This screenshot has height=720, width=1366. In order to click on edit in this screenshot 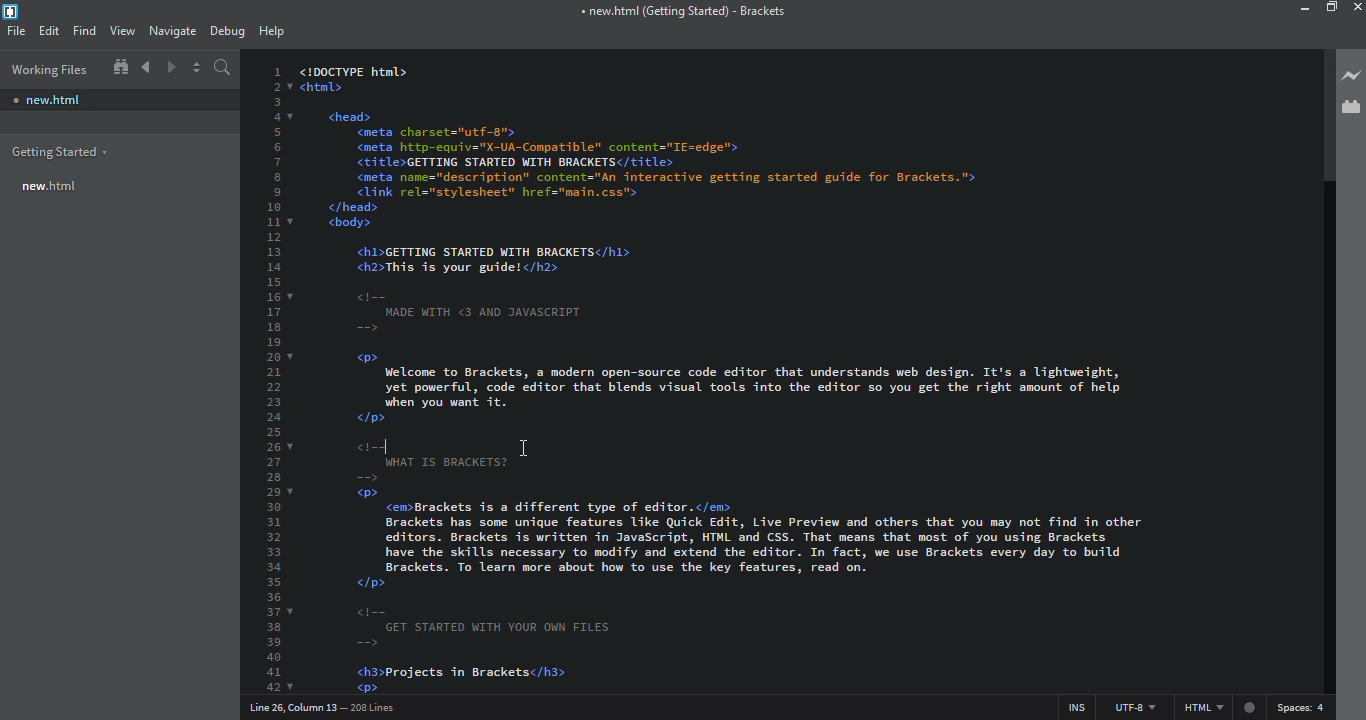, I will do `click(49, 31)`.